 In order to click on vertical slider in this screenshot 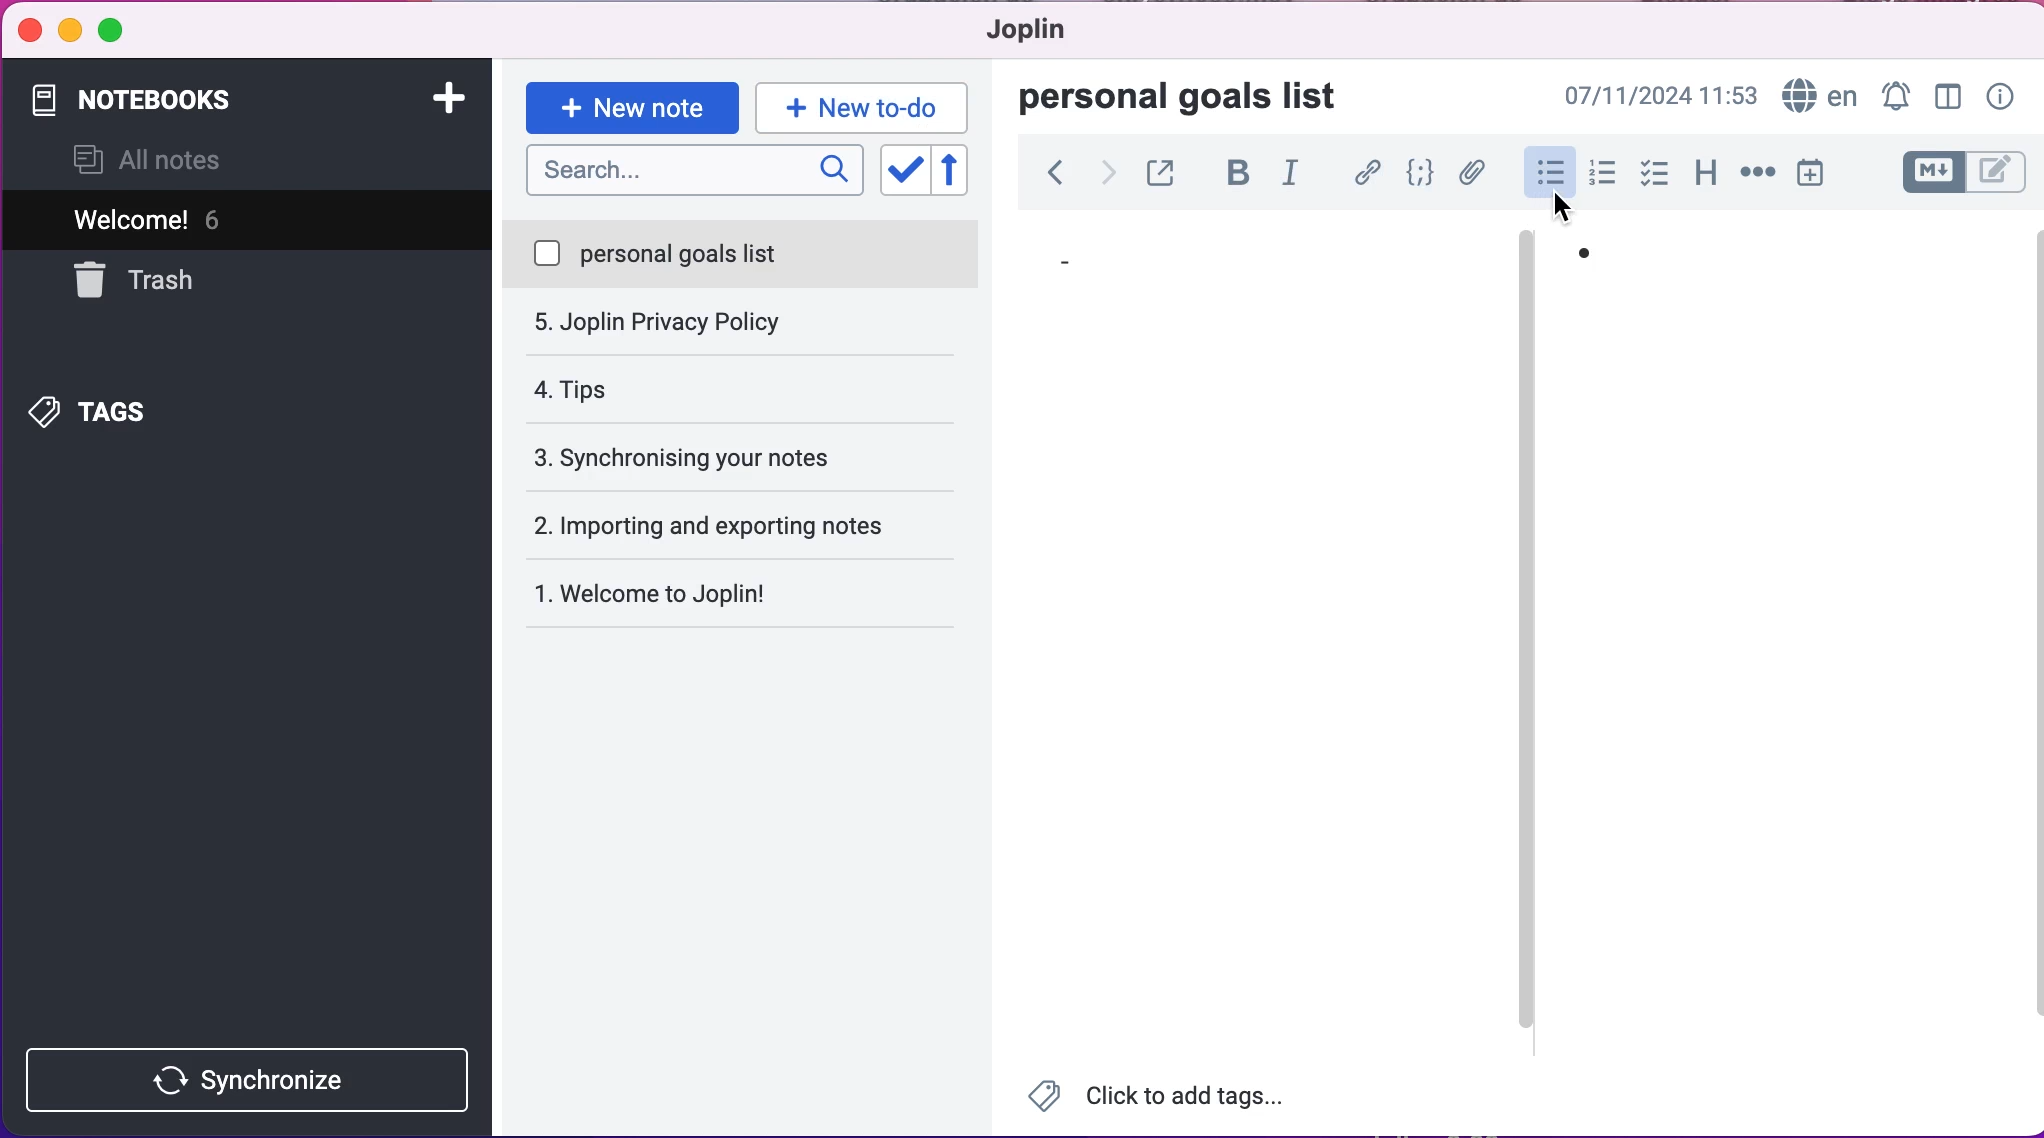, I will do `click(1525, 294)`.